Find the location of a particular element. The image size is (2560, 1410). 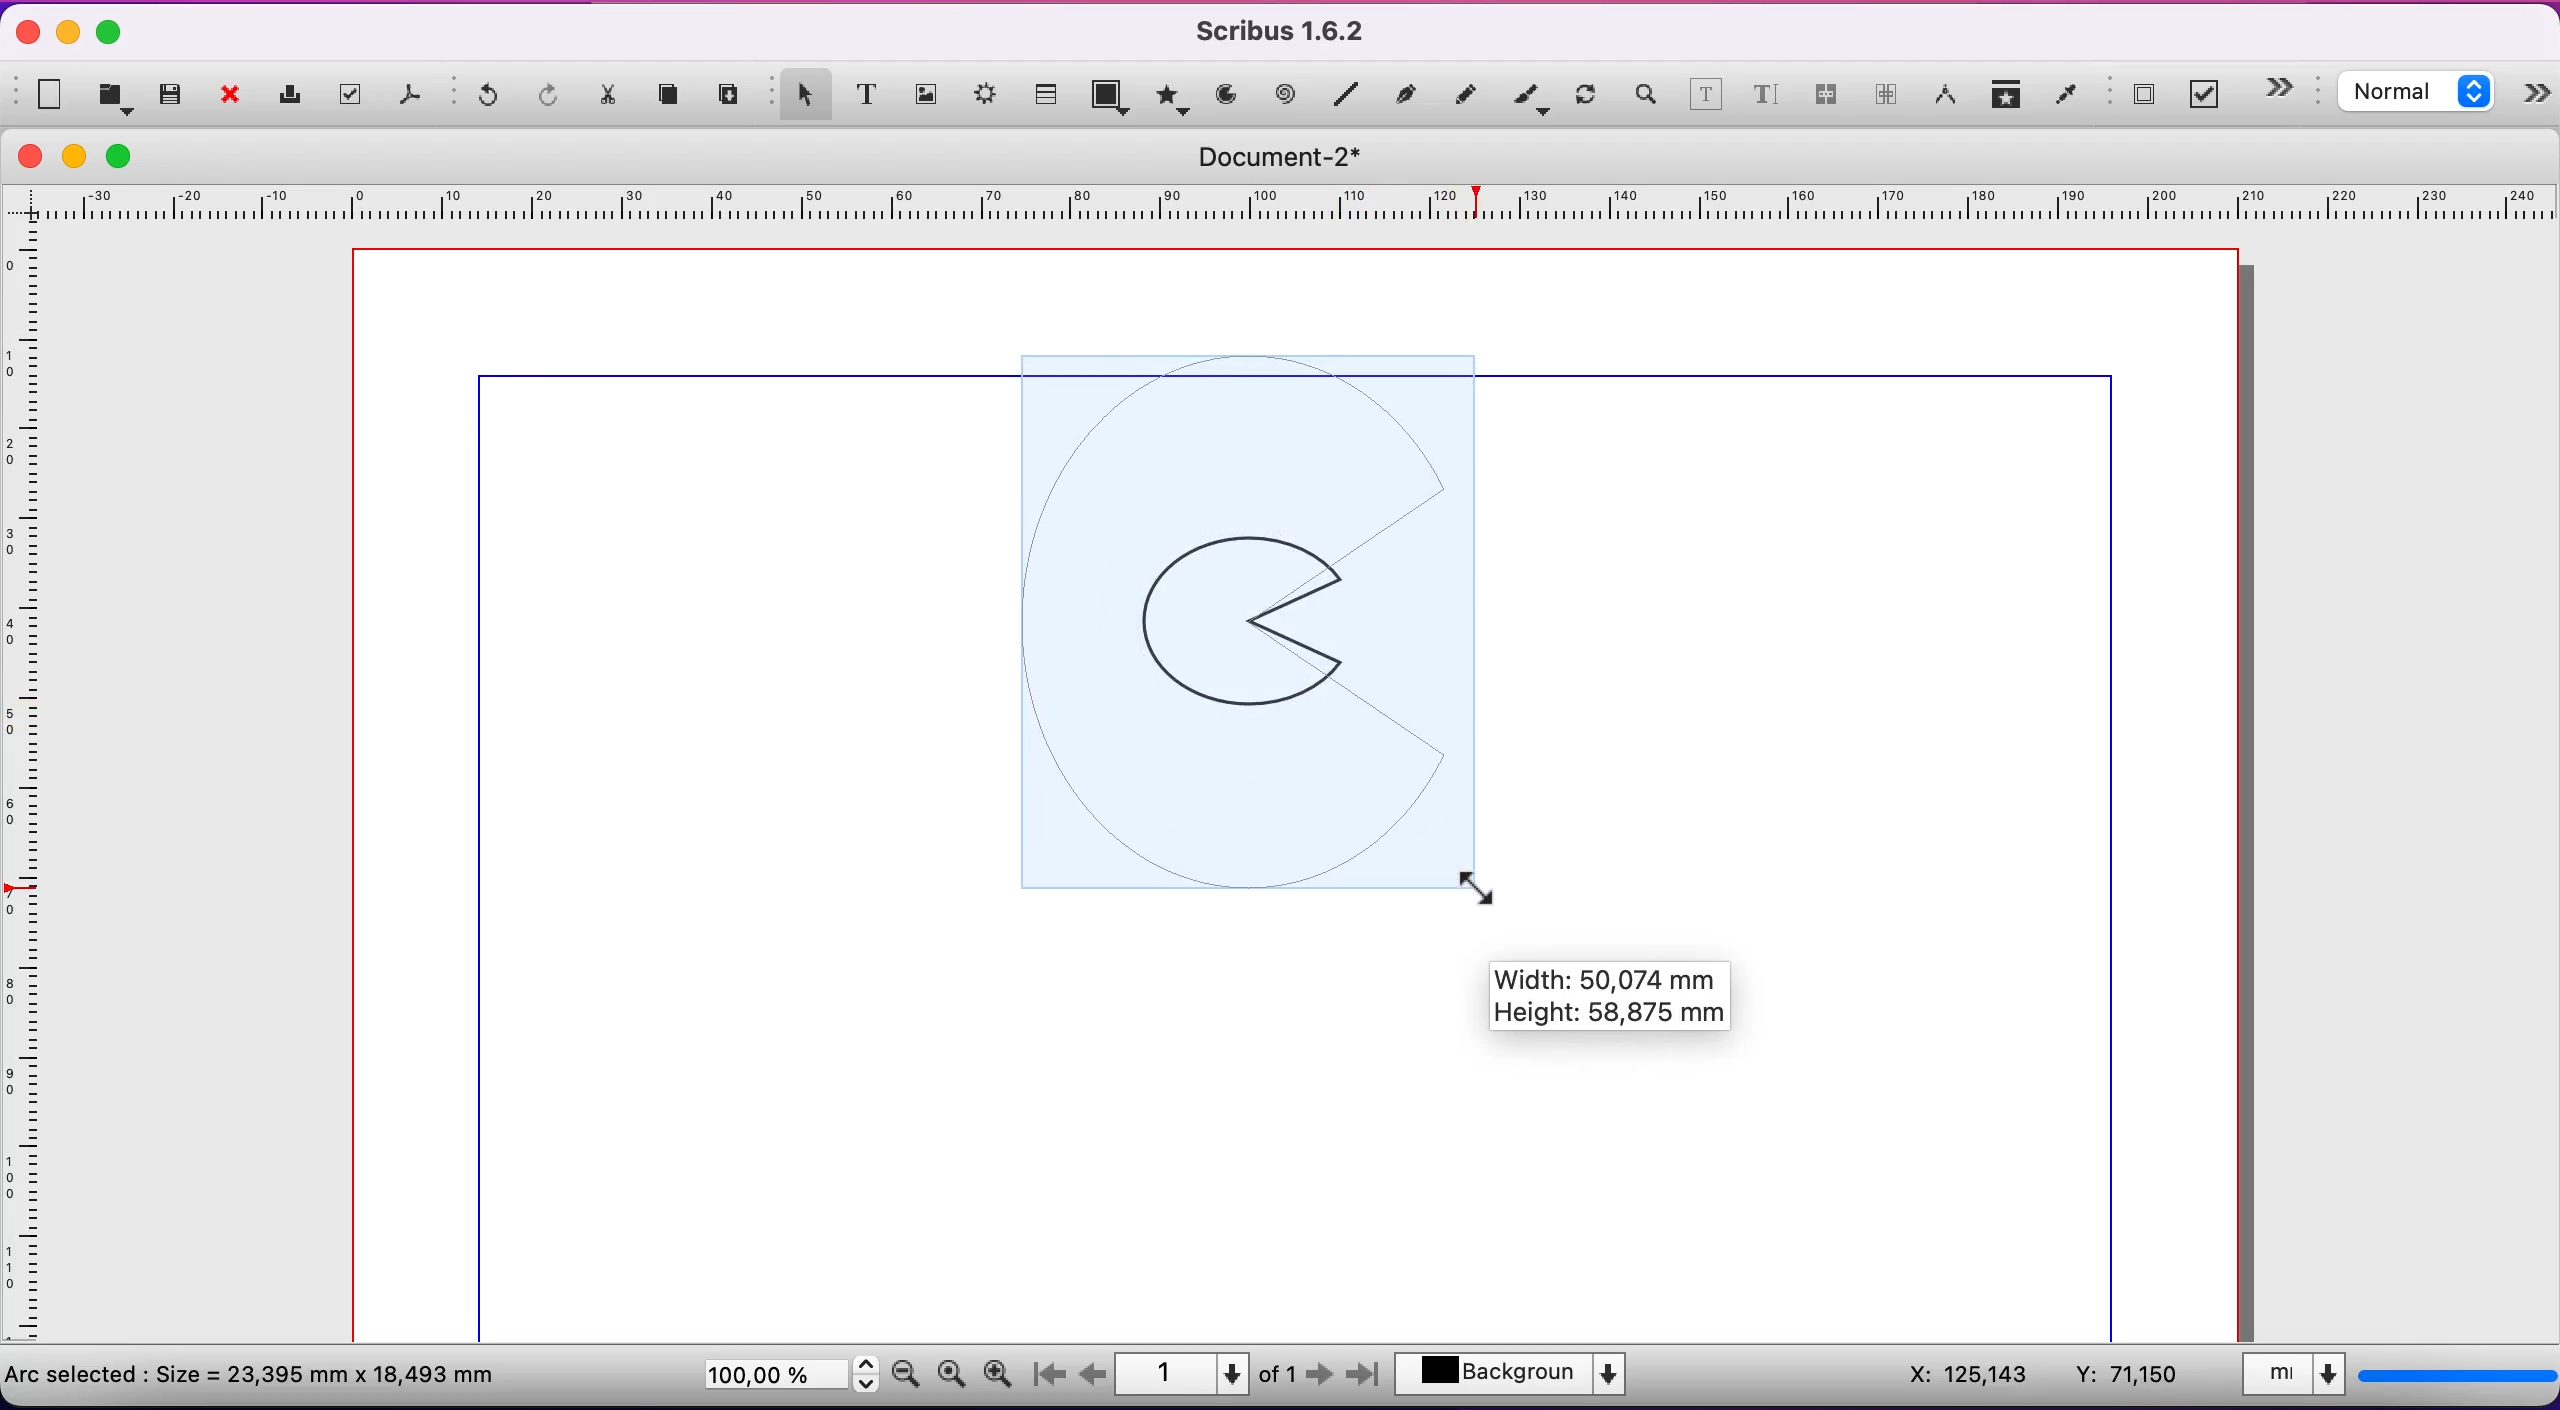

cut is located at coordinates (611, 100).